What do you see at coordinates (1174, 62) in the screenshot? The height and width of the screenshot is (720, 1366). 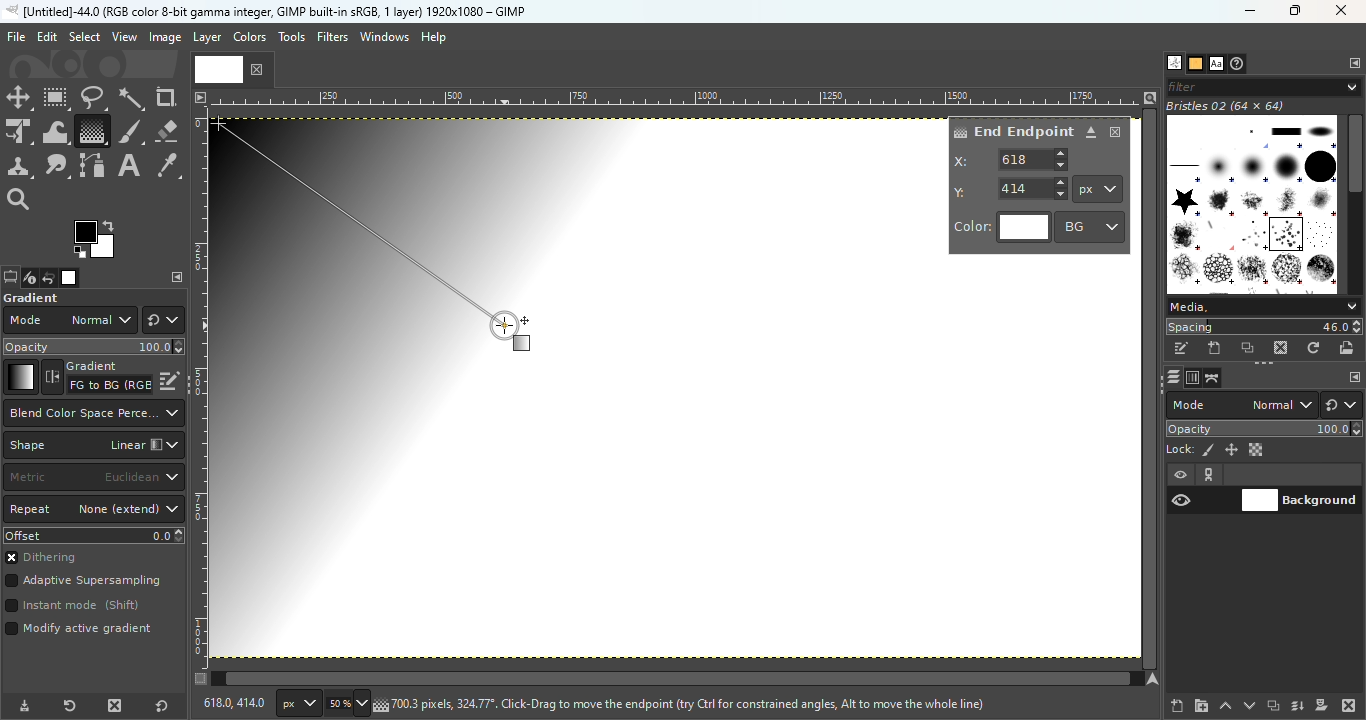 I see `Open the brushes dialog` at bounding box center [1174, 62].